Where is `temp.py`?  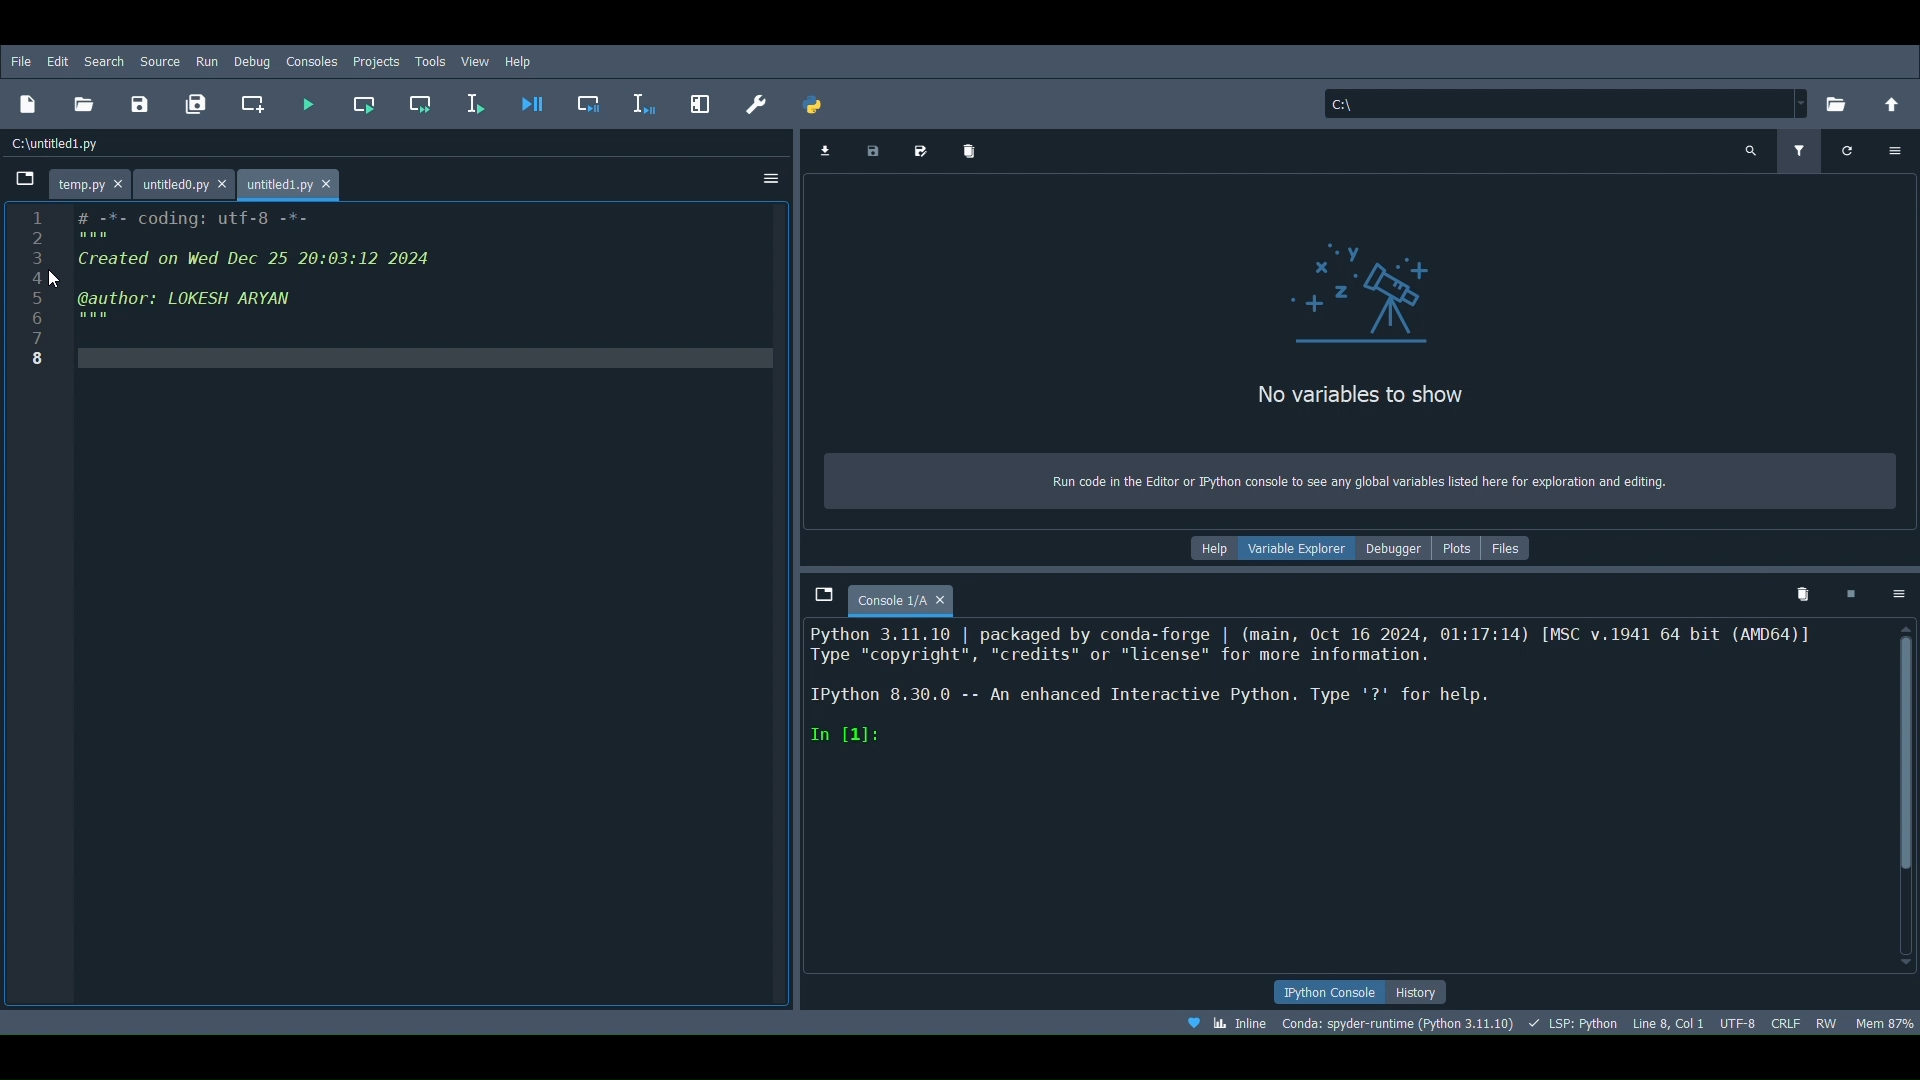
temp.py is located at coordinates (92, 180).